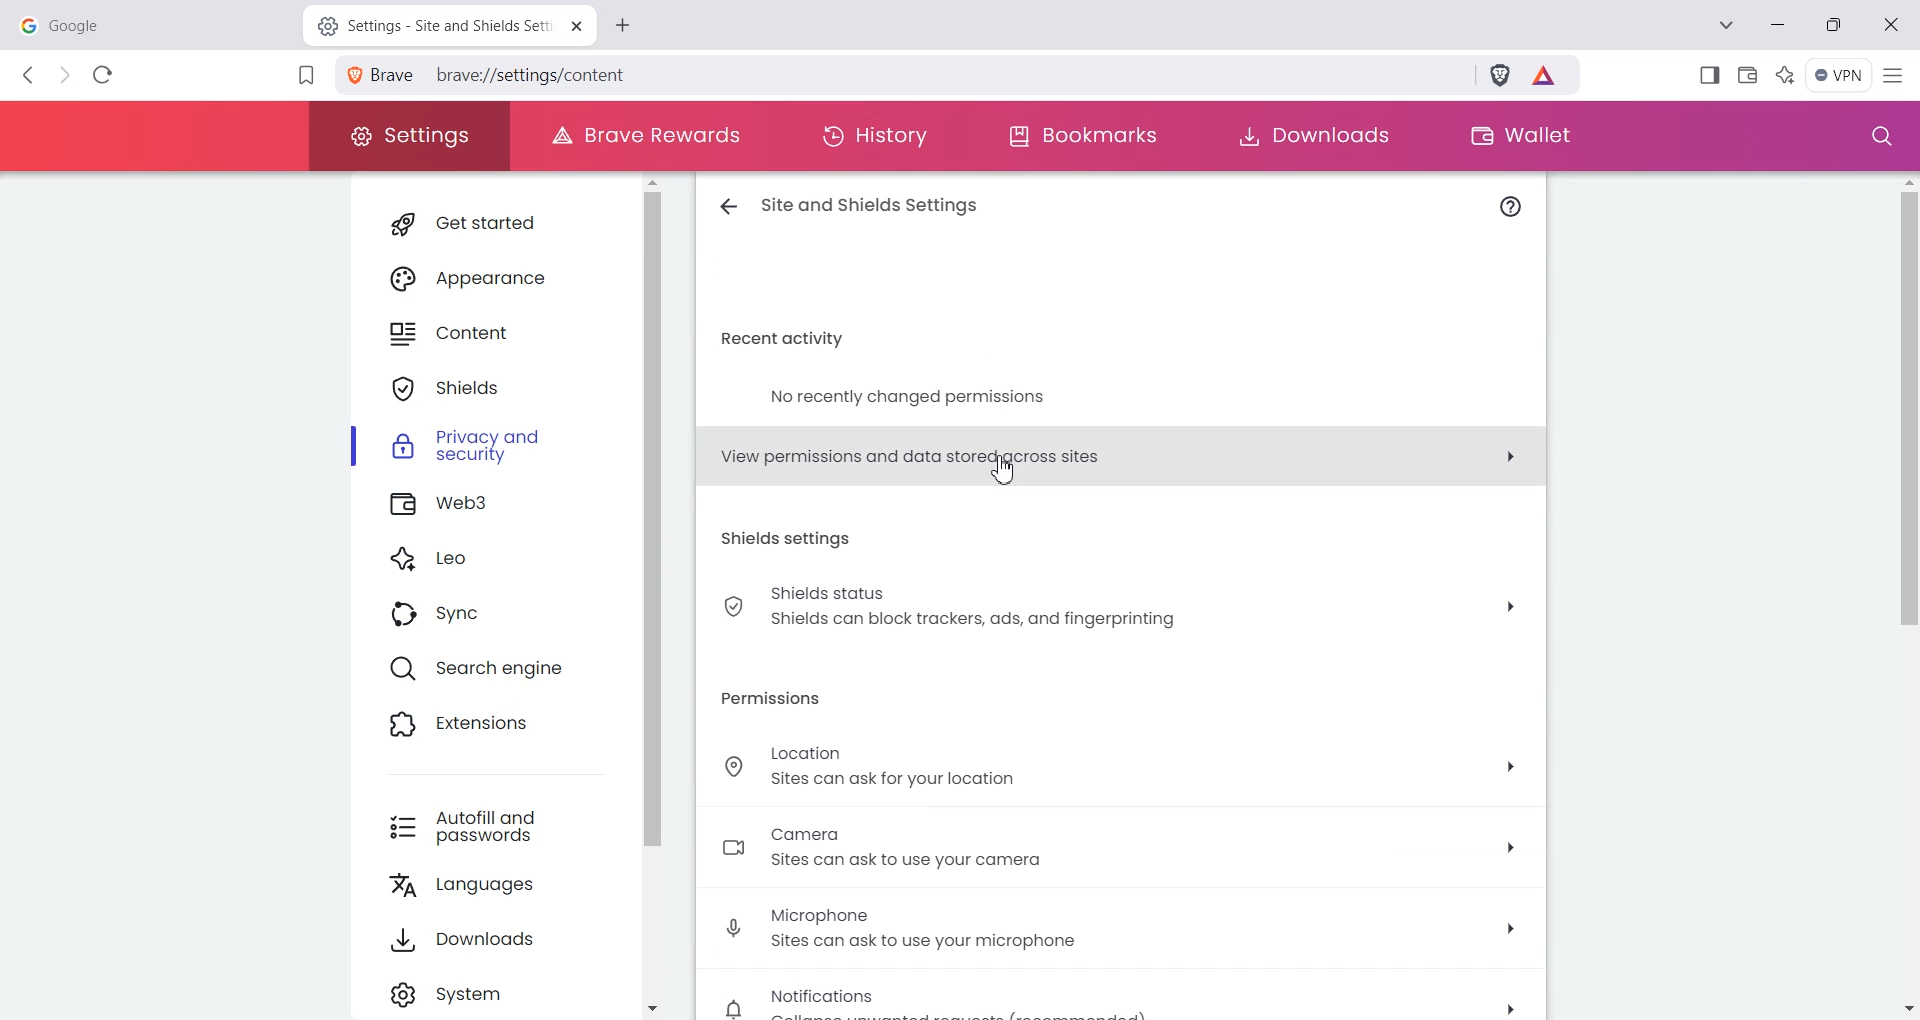 Image resolution: width=1920 pixels, height=1020 pixels. I want to click on Settings, so click(408, 136).